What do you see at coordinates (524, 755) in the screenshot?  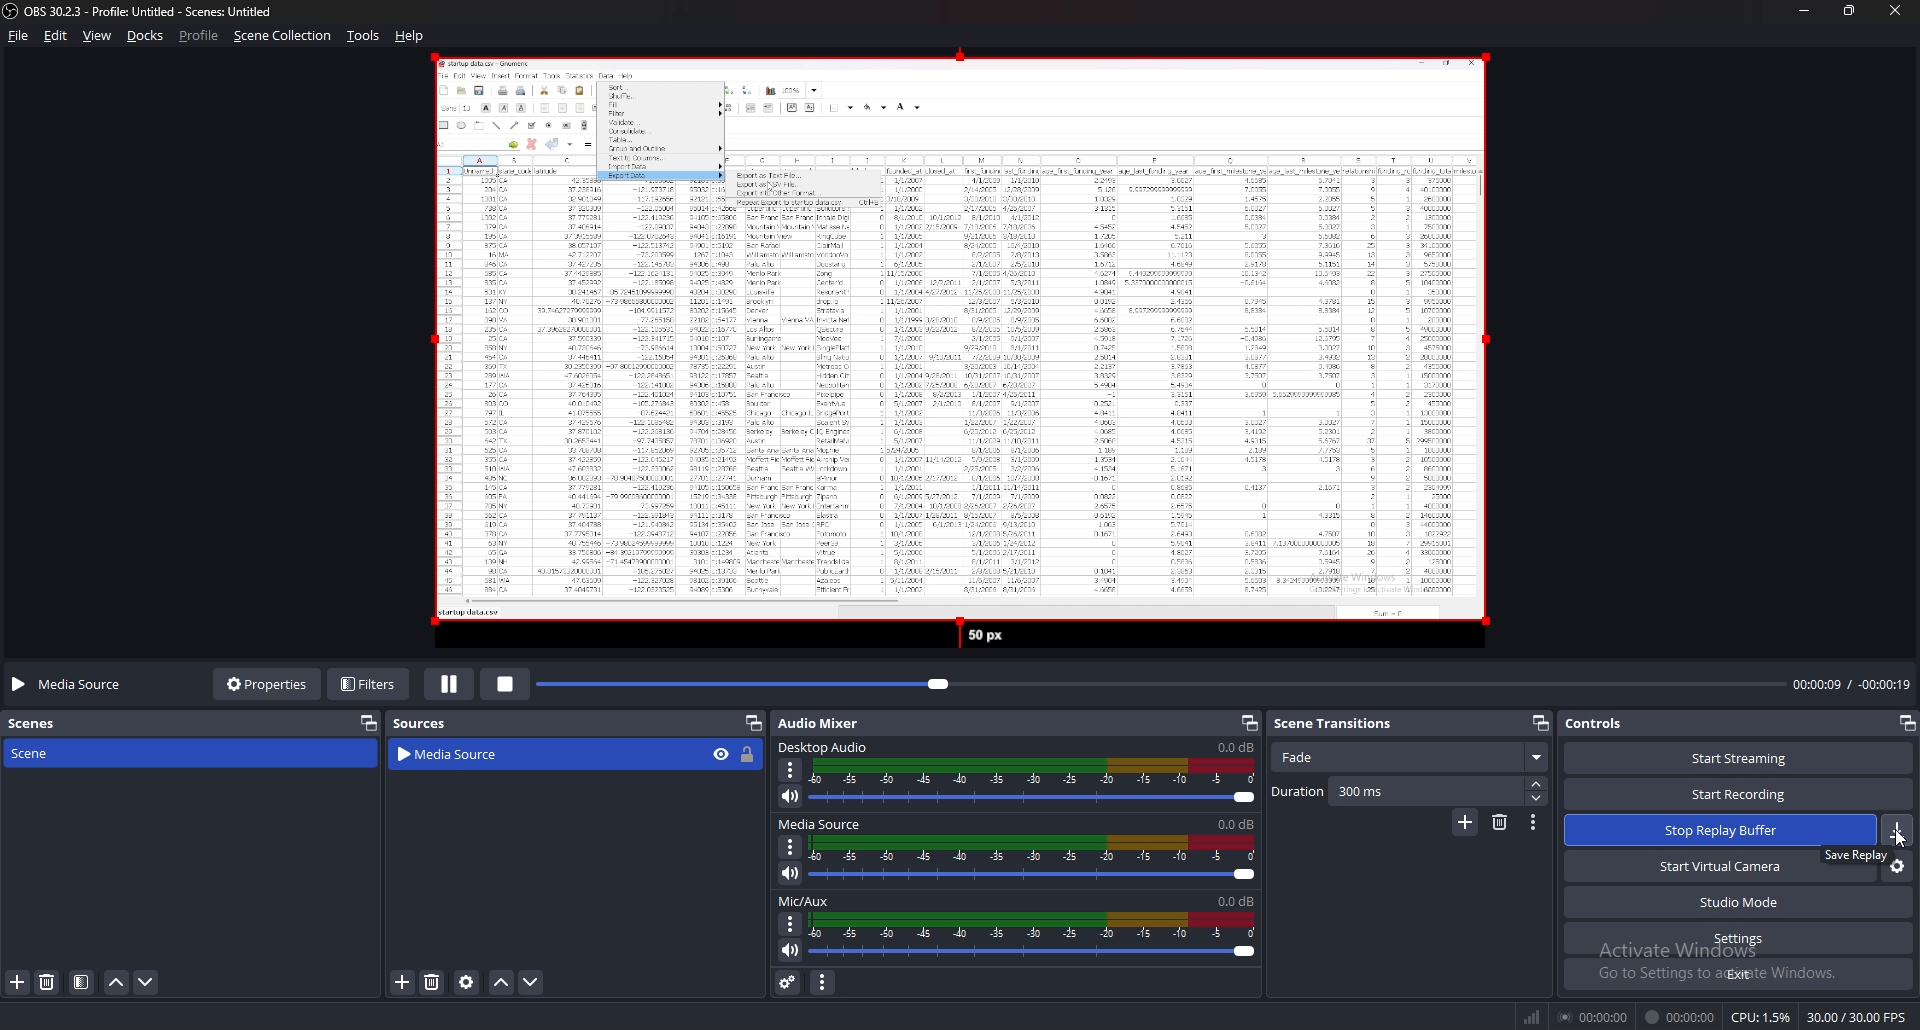 I see `media source` at bounding box center [524, 755].